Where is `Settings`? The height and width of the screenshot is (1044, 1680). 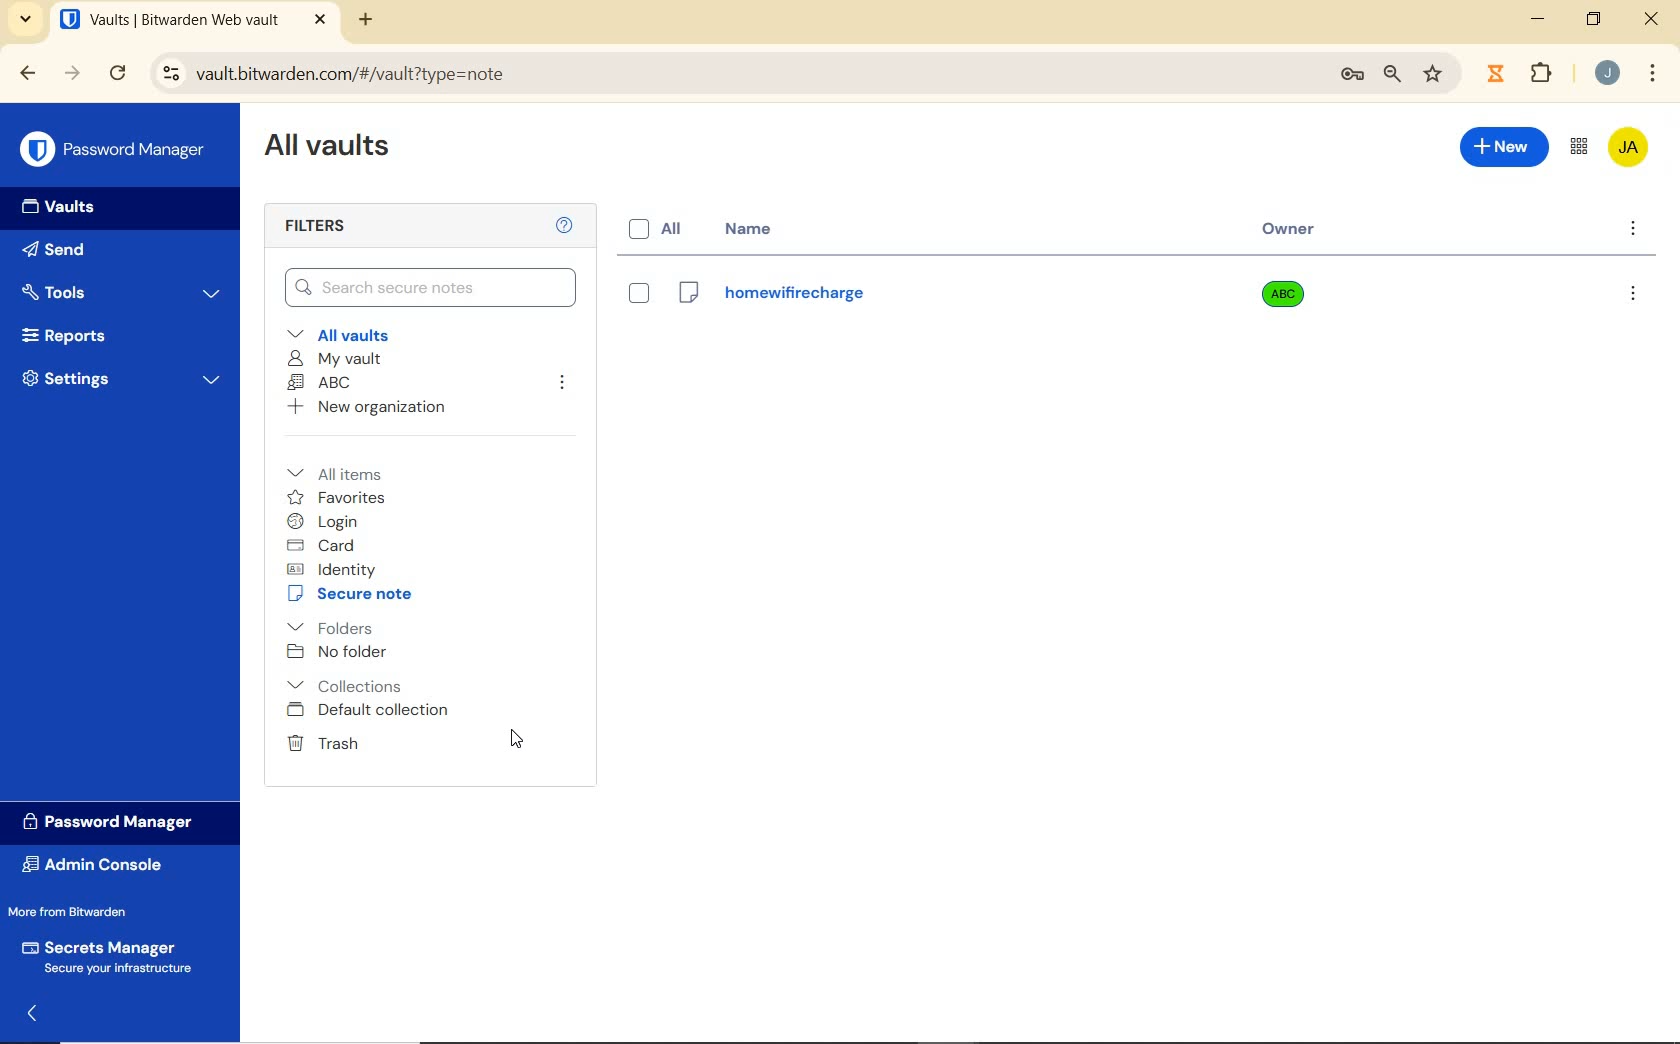 Settings is located at coordinates (119, 378).